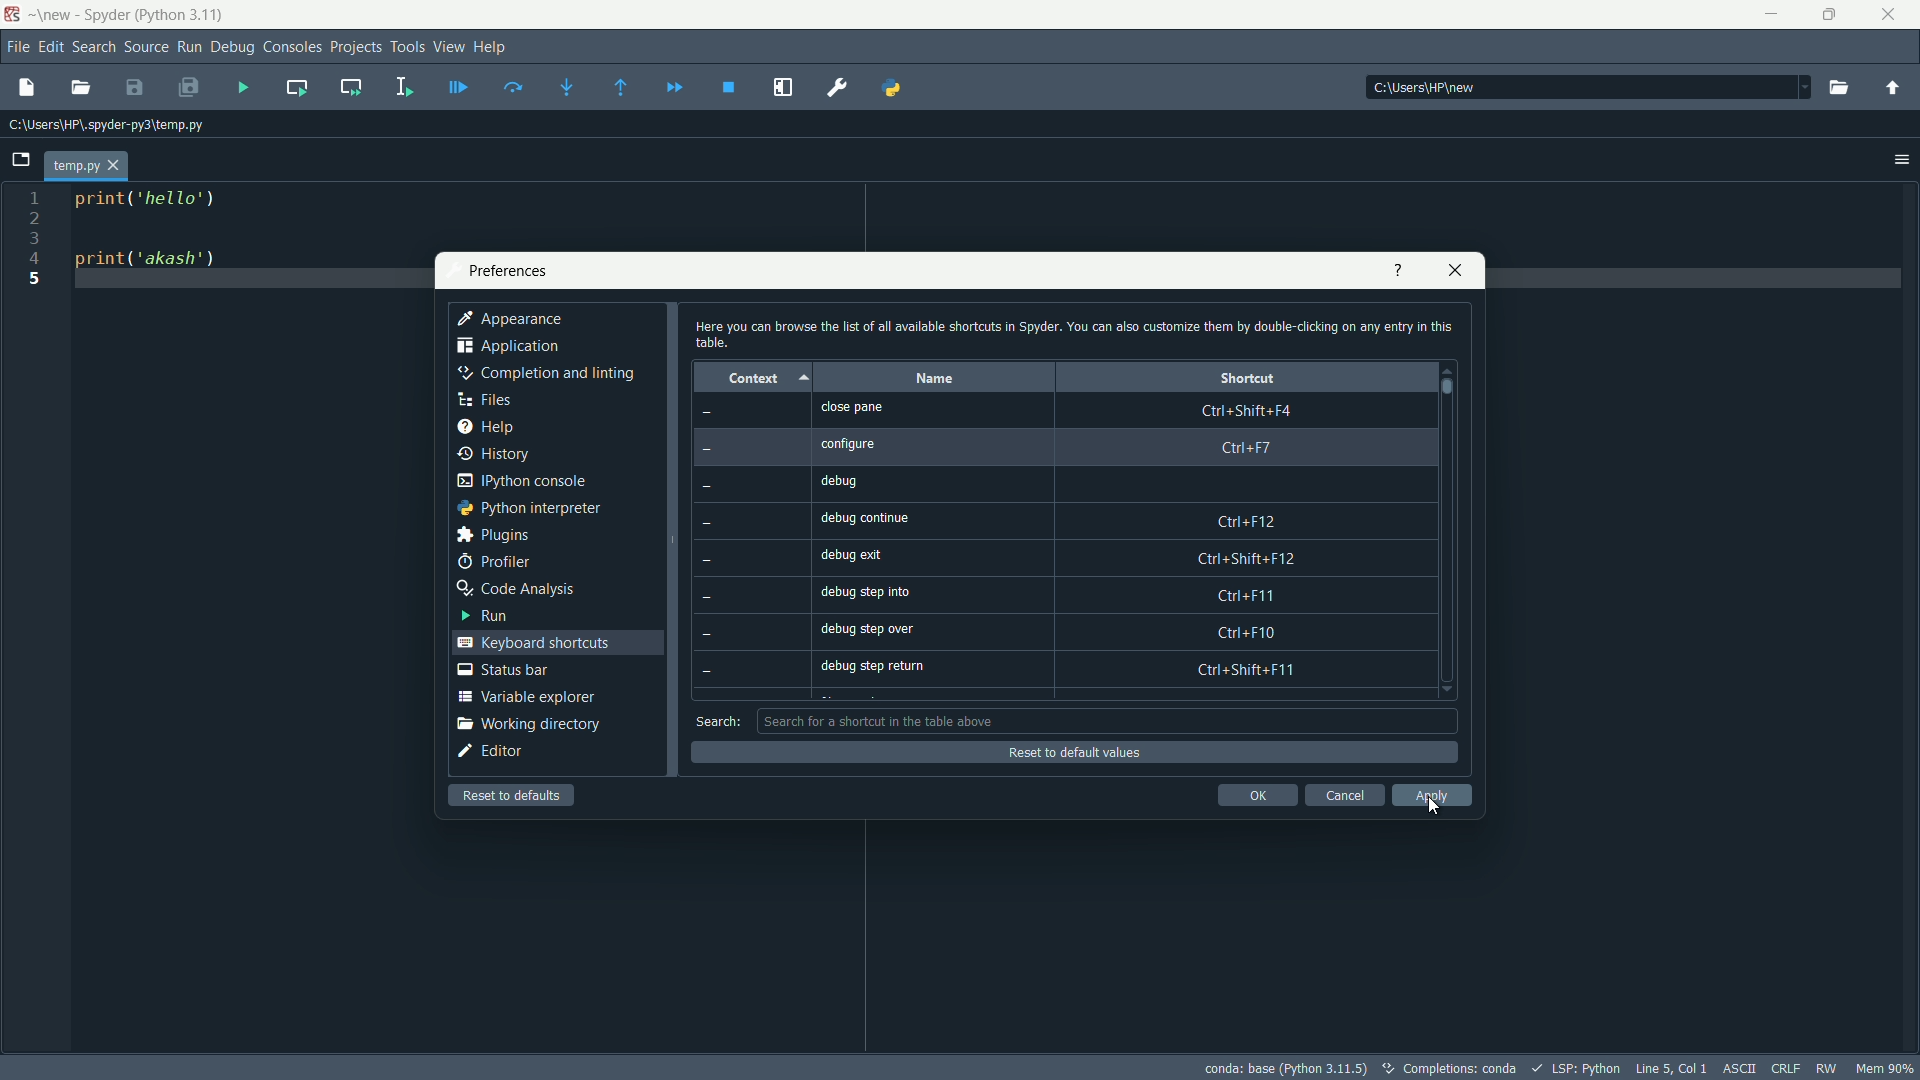 The width and height of the screenshot is (1920, 1080). What do you see at coordinates (1257, 795) in the screenshot?
I see `ok` at bounding box center [1257, 795].